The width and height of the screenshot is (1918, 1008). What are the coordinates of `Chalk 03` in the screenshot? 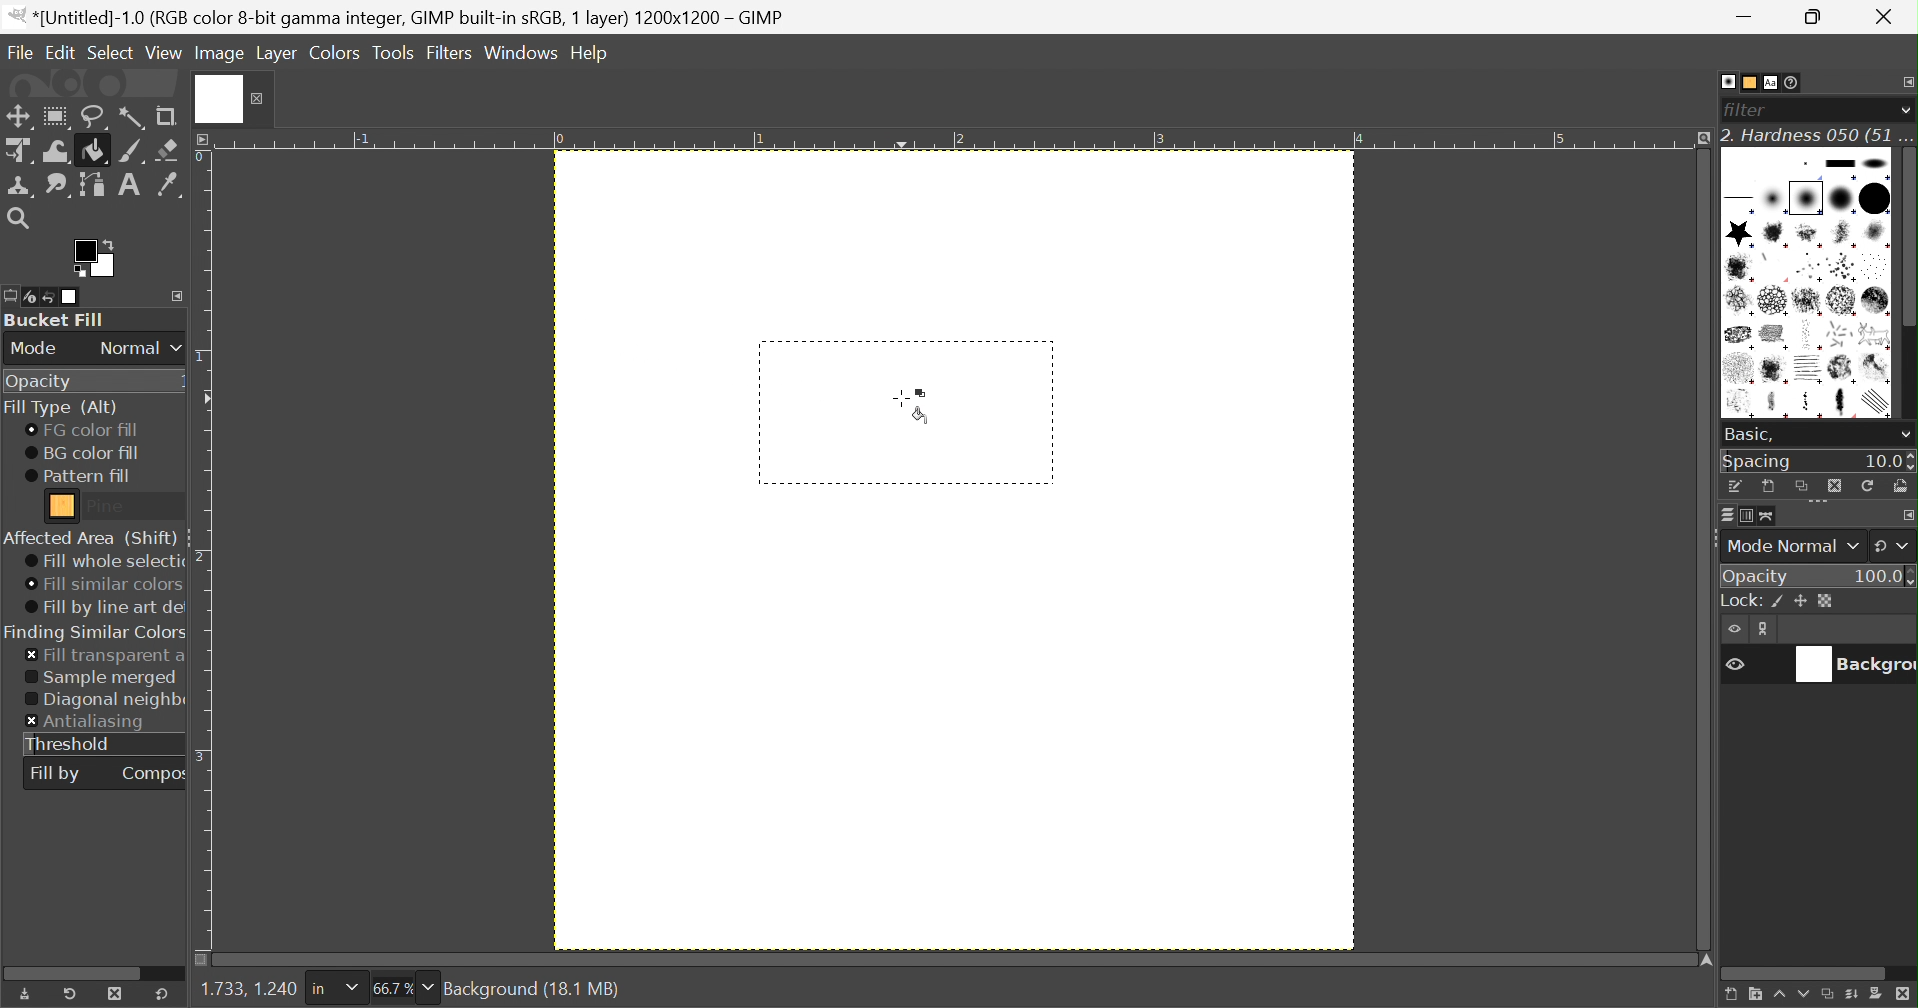 It's located at (1876, 301).